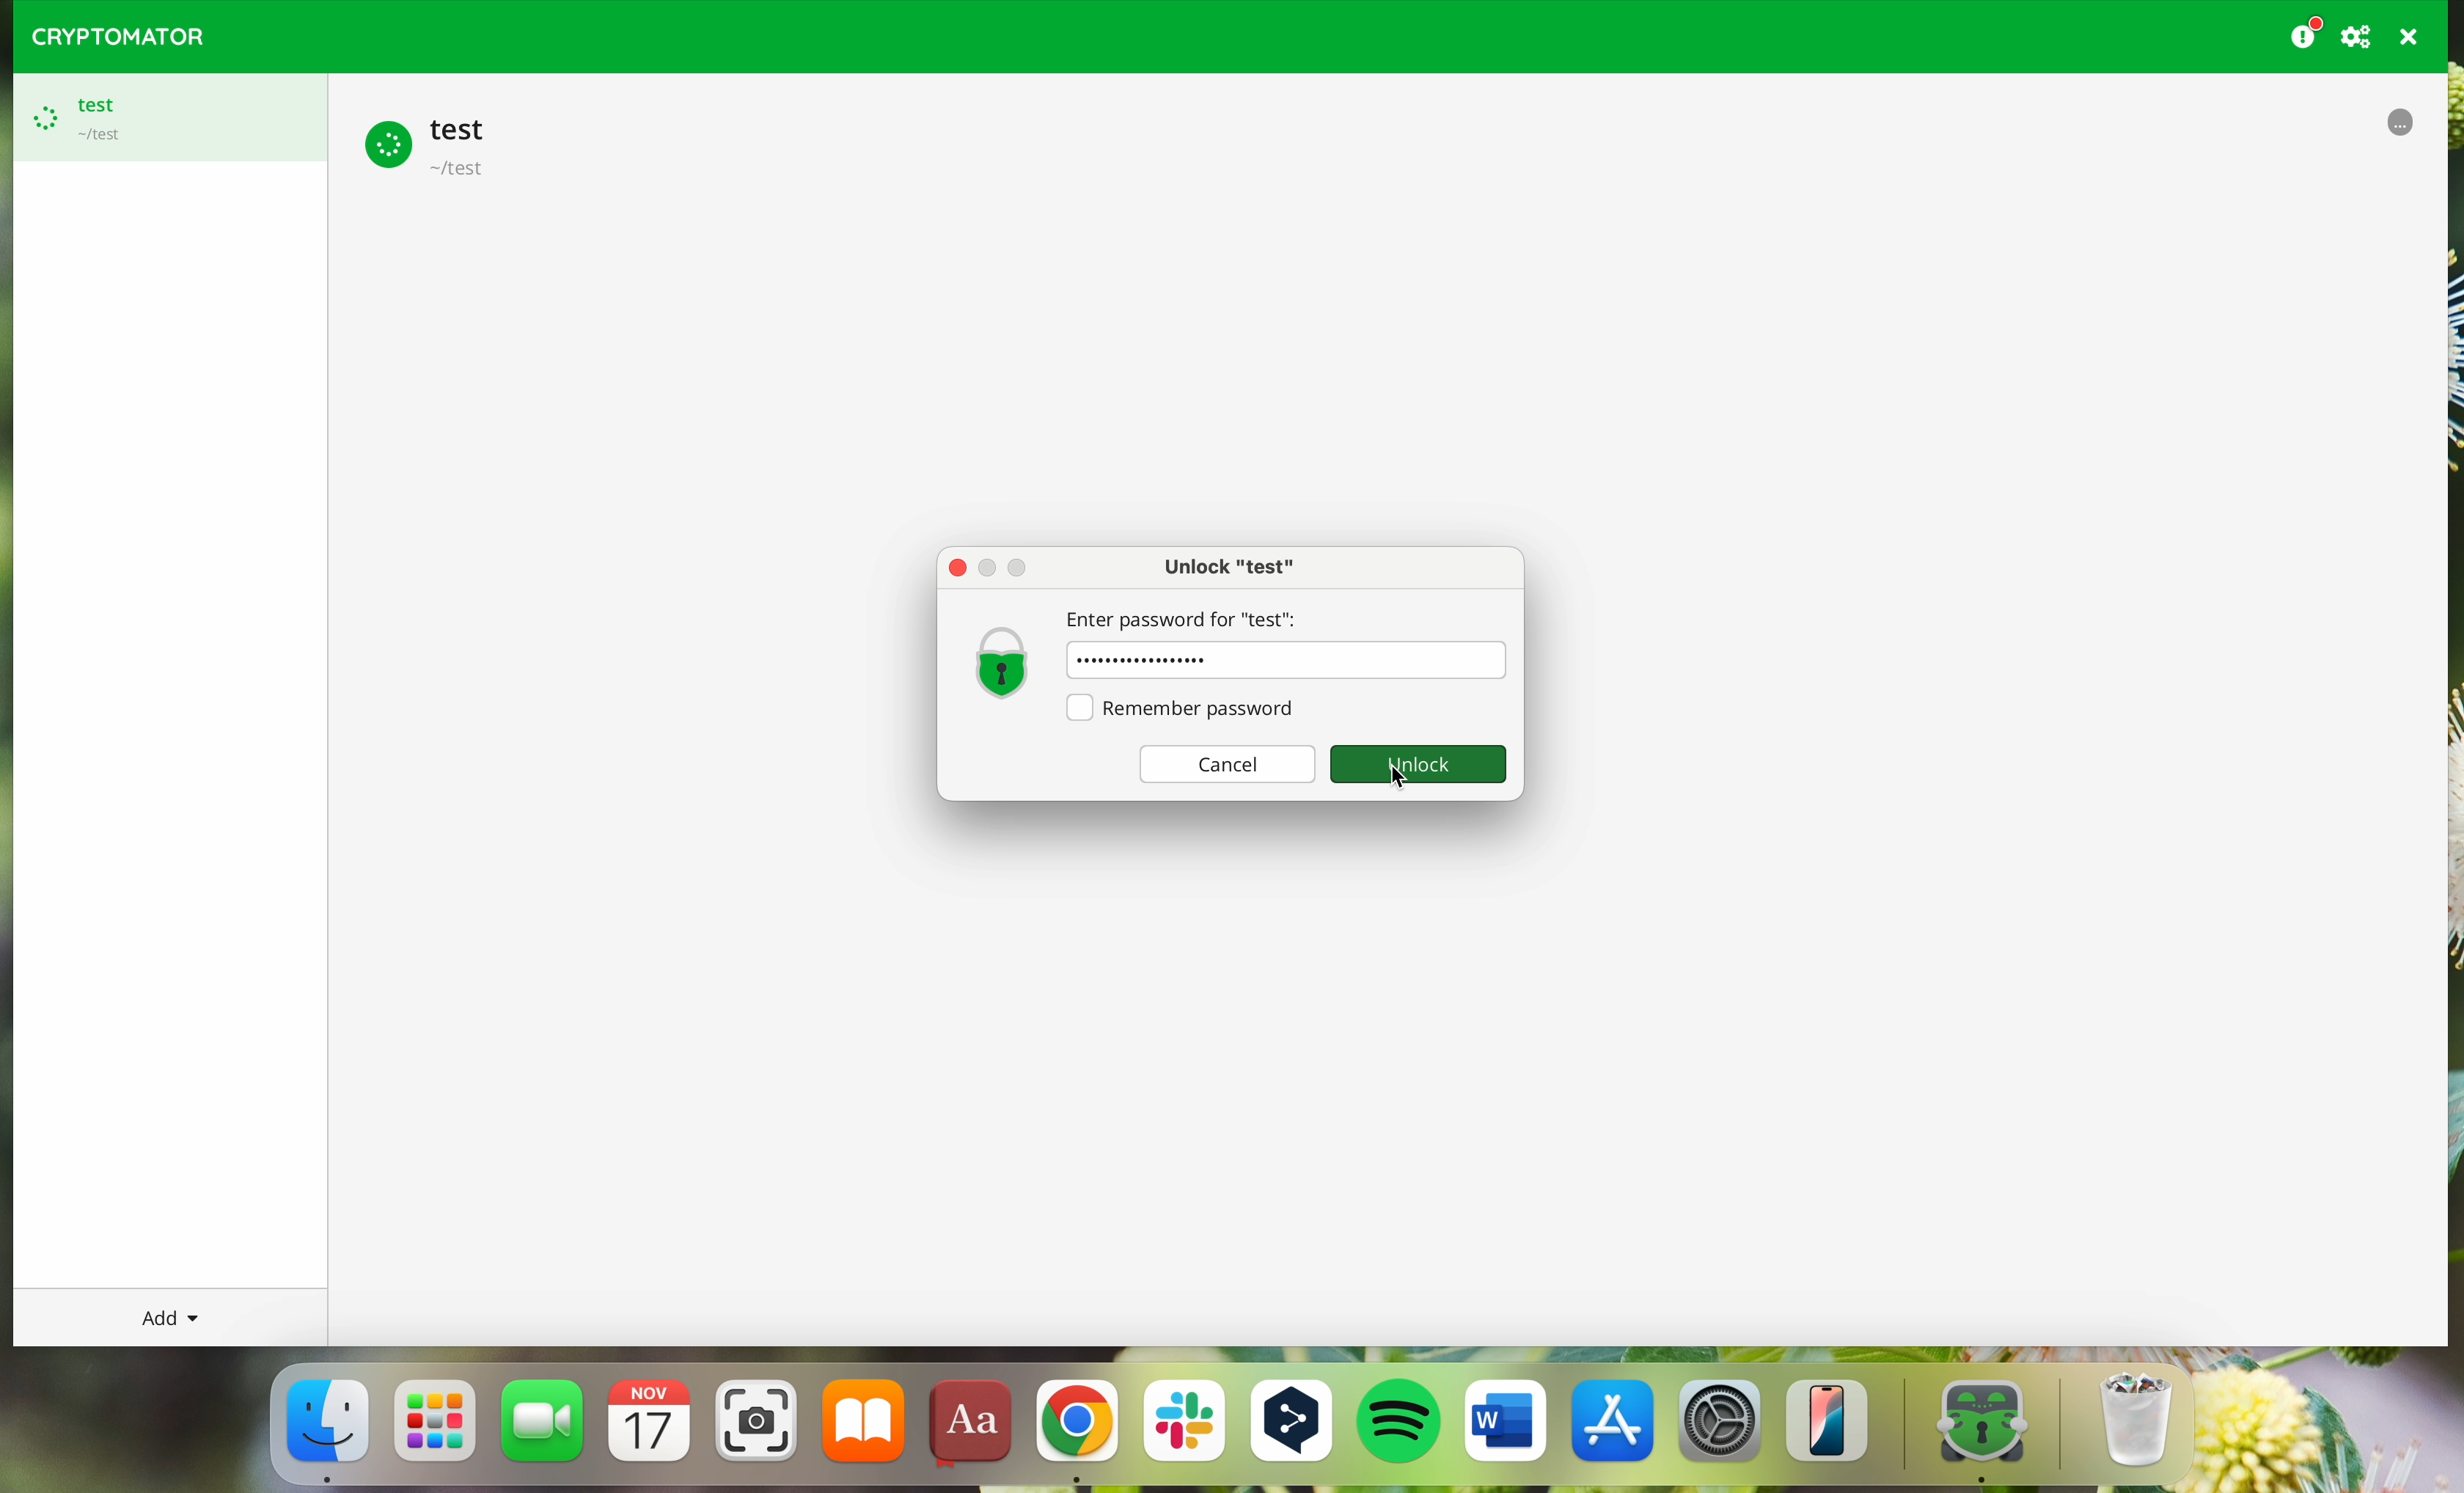  I want to click on Spotify, so click(1402, 1425).